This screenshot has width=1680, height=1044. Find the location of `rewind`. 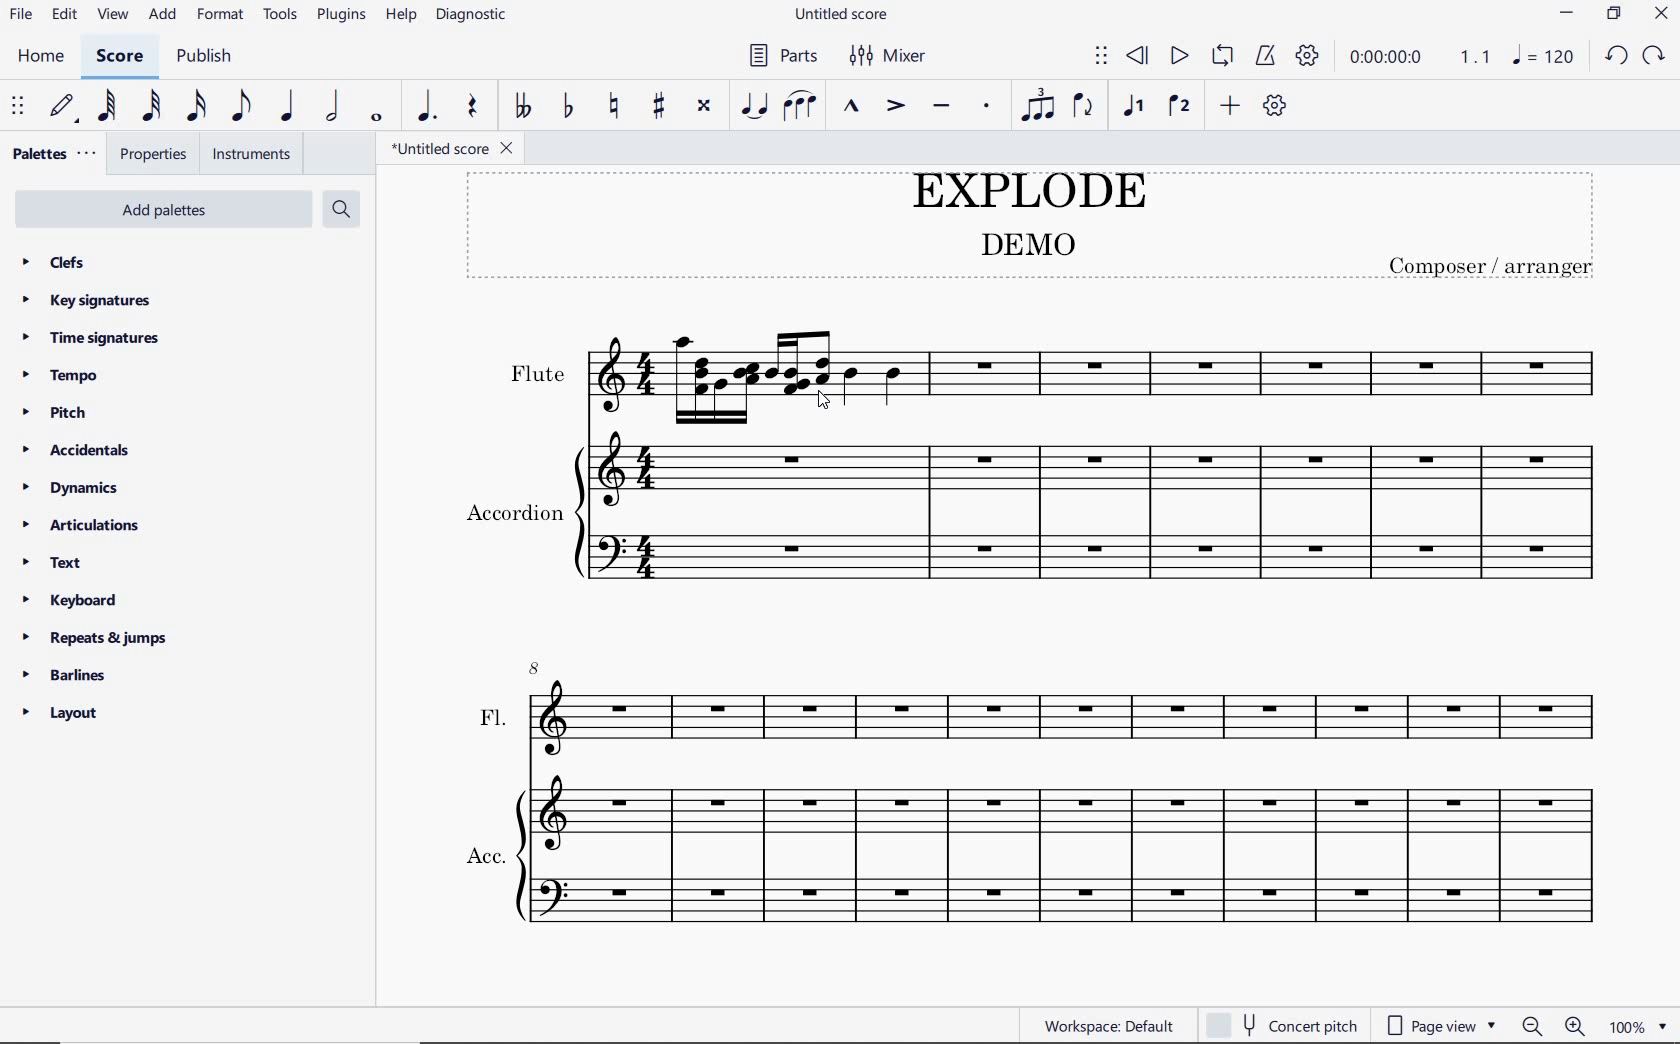

rewind is located at coordinates (1141, 56).